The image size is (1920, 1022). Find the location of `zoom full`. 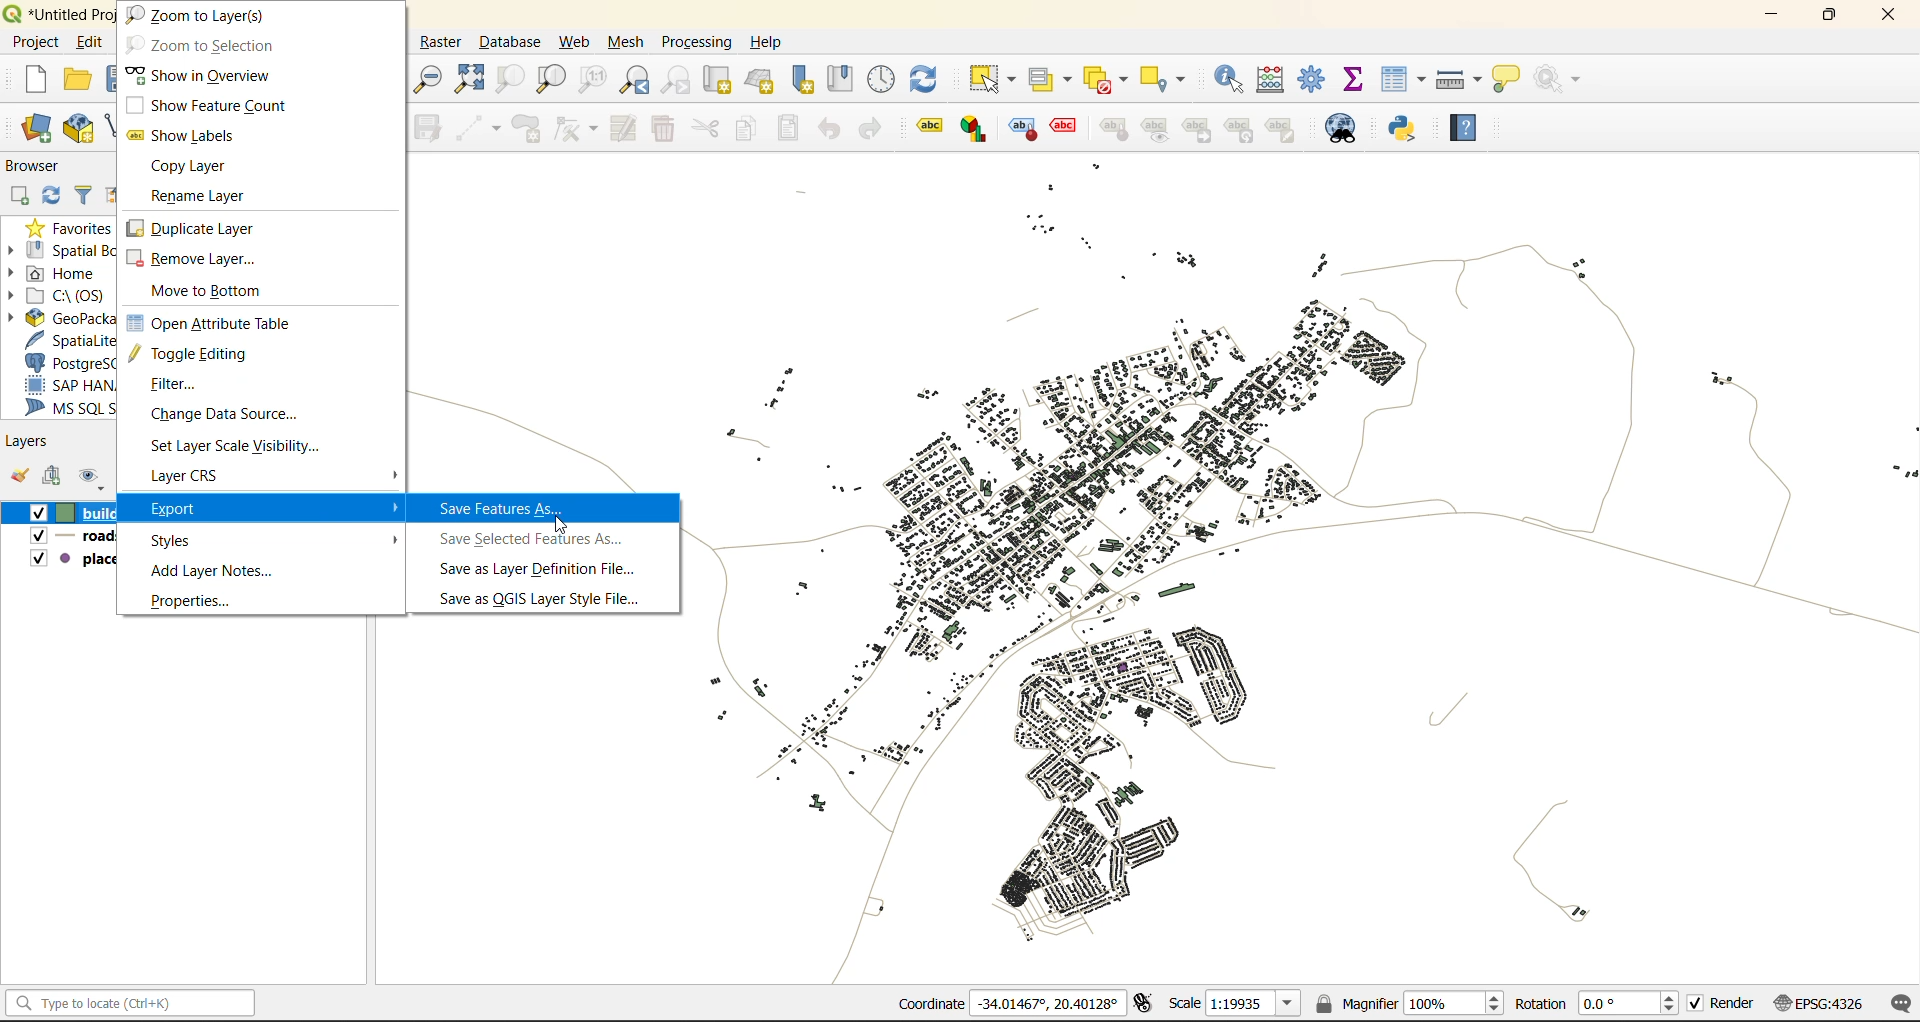

zoom full is located at coordinates (468, 79).